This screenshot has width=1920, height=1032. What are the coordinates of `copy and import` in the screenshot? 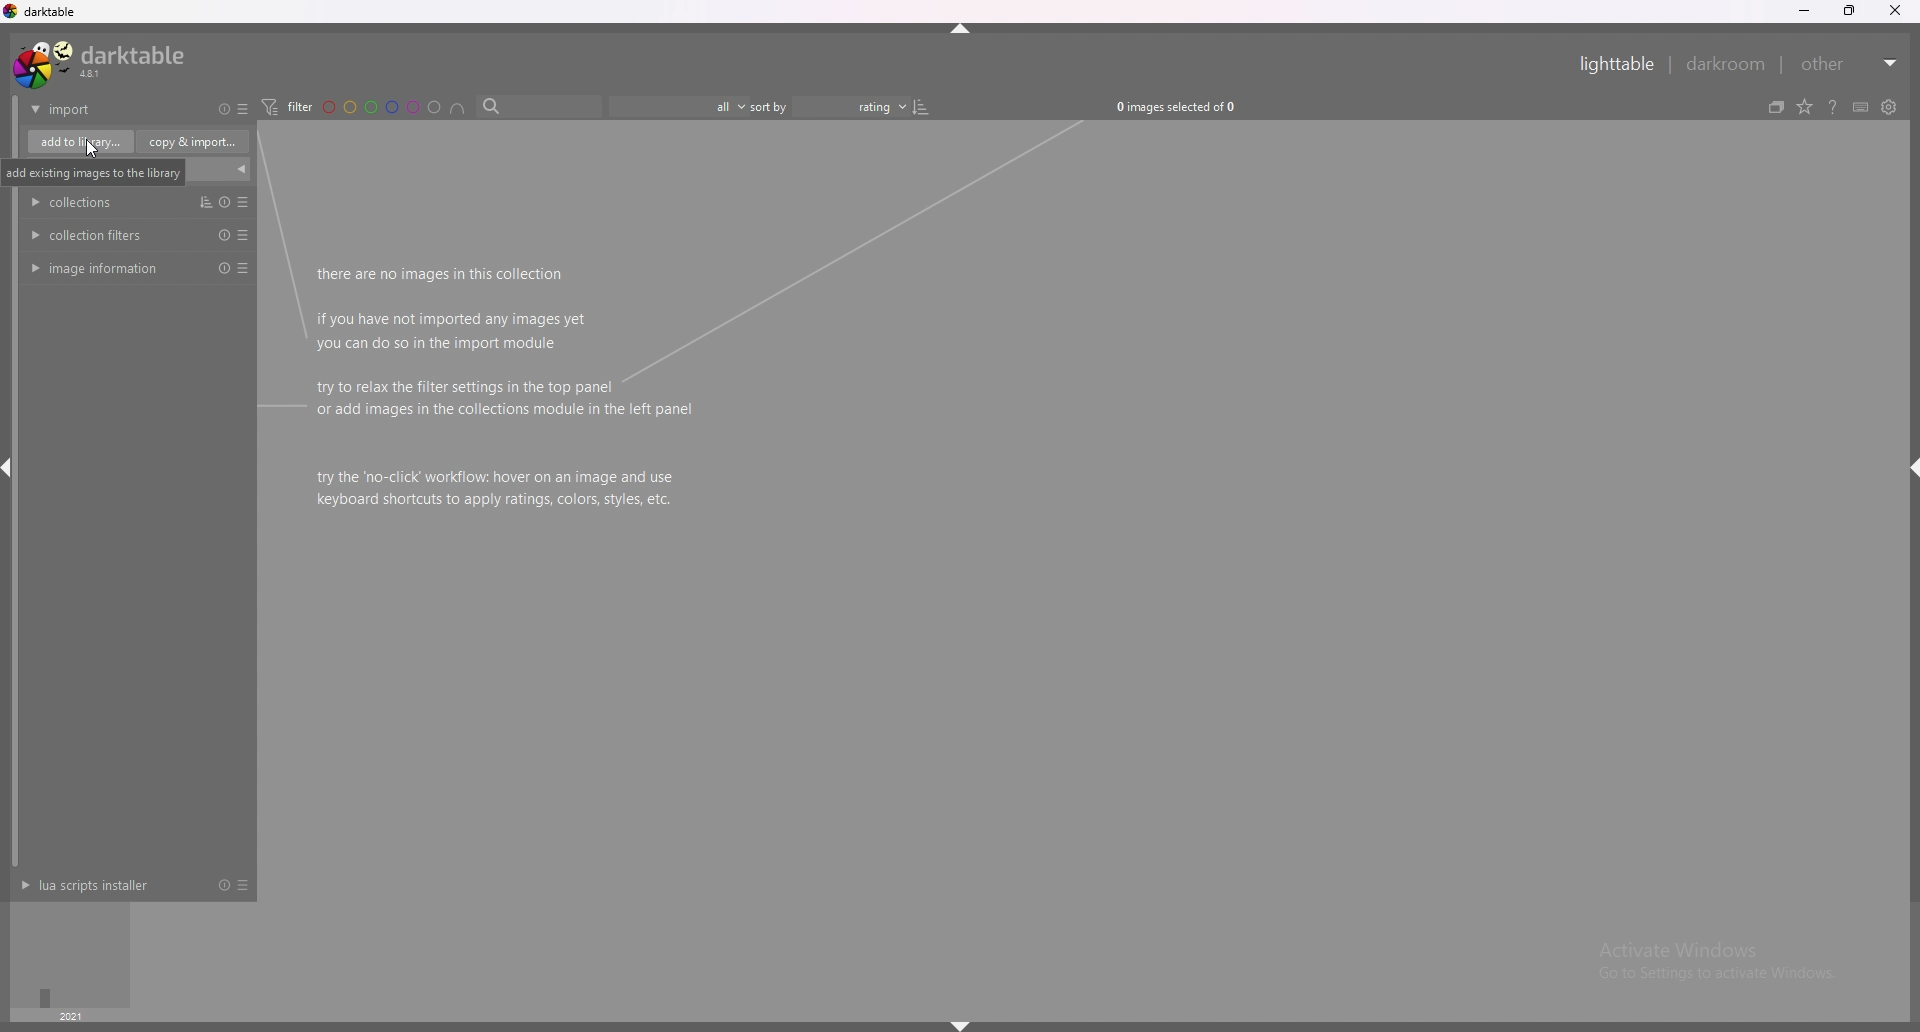 It's located at (193, 141).